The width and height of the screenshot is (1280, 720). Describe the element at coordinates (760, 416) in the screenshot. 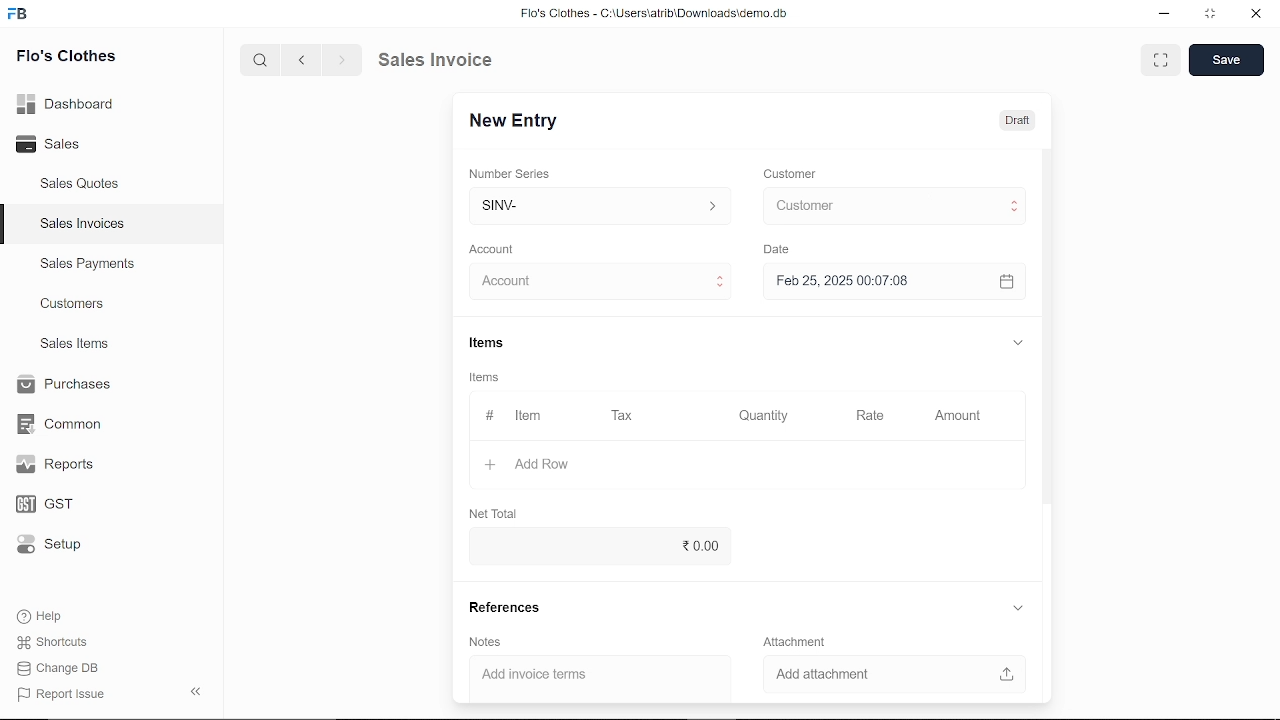

I see ` Quantity` at that location.